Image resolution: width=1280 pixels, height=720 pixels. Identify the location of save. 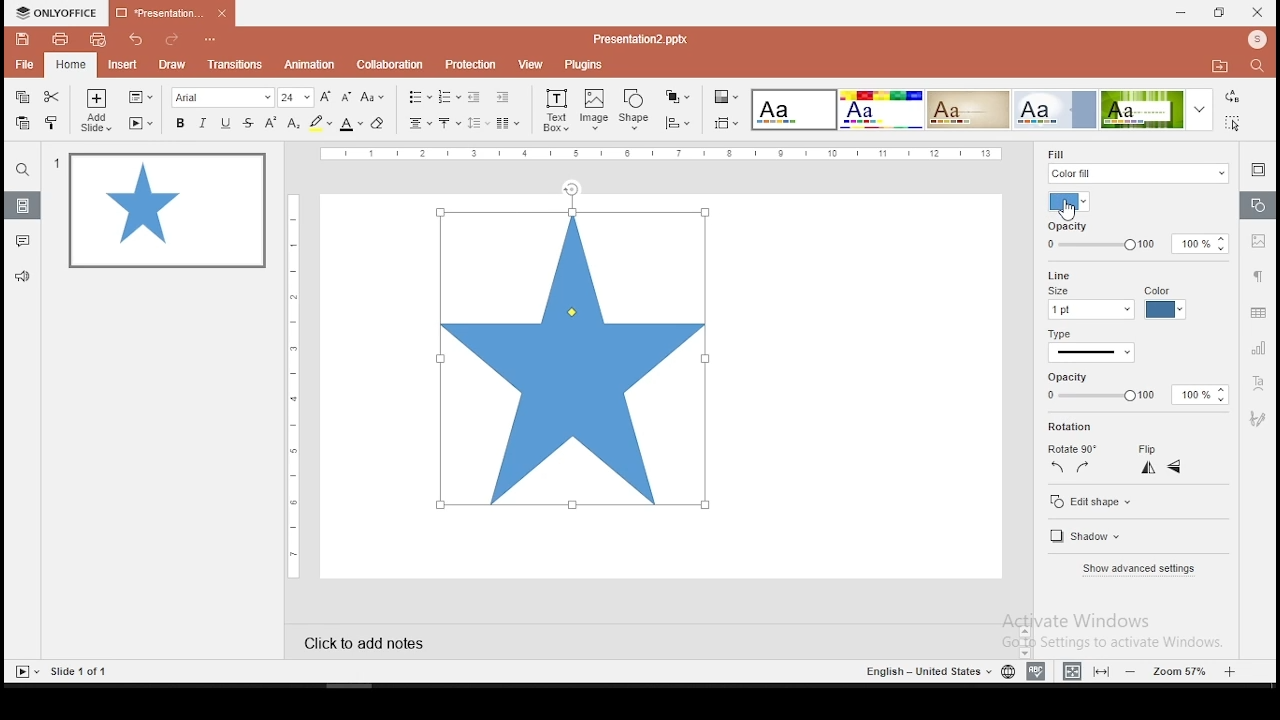
(23, 39).